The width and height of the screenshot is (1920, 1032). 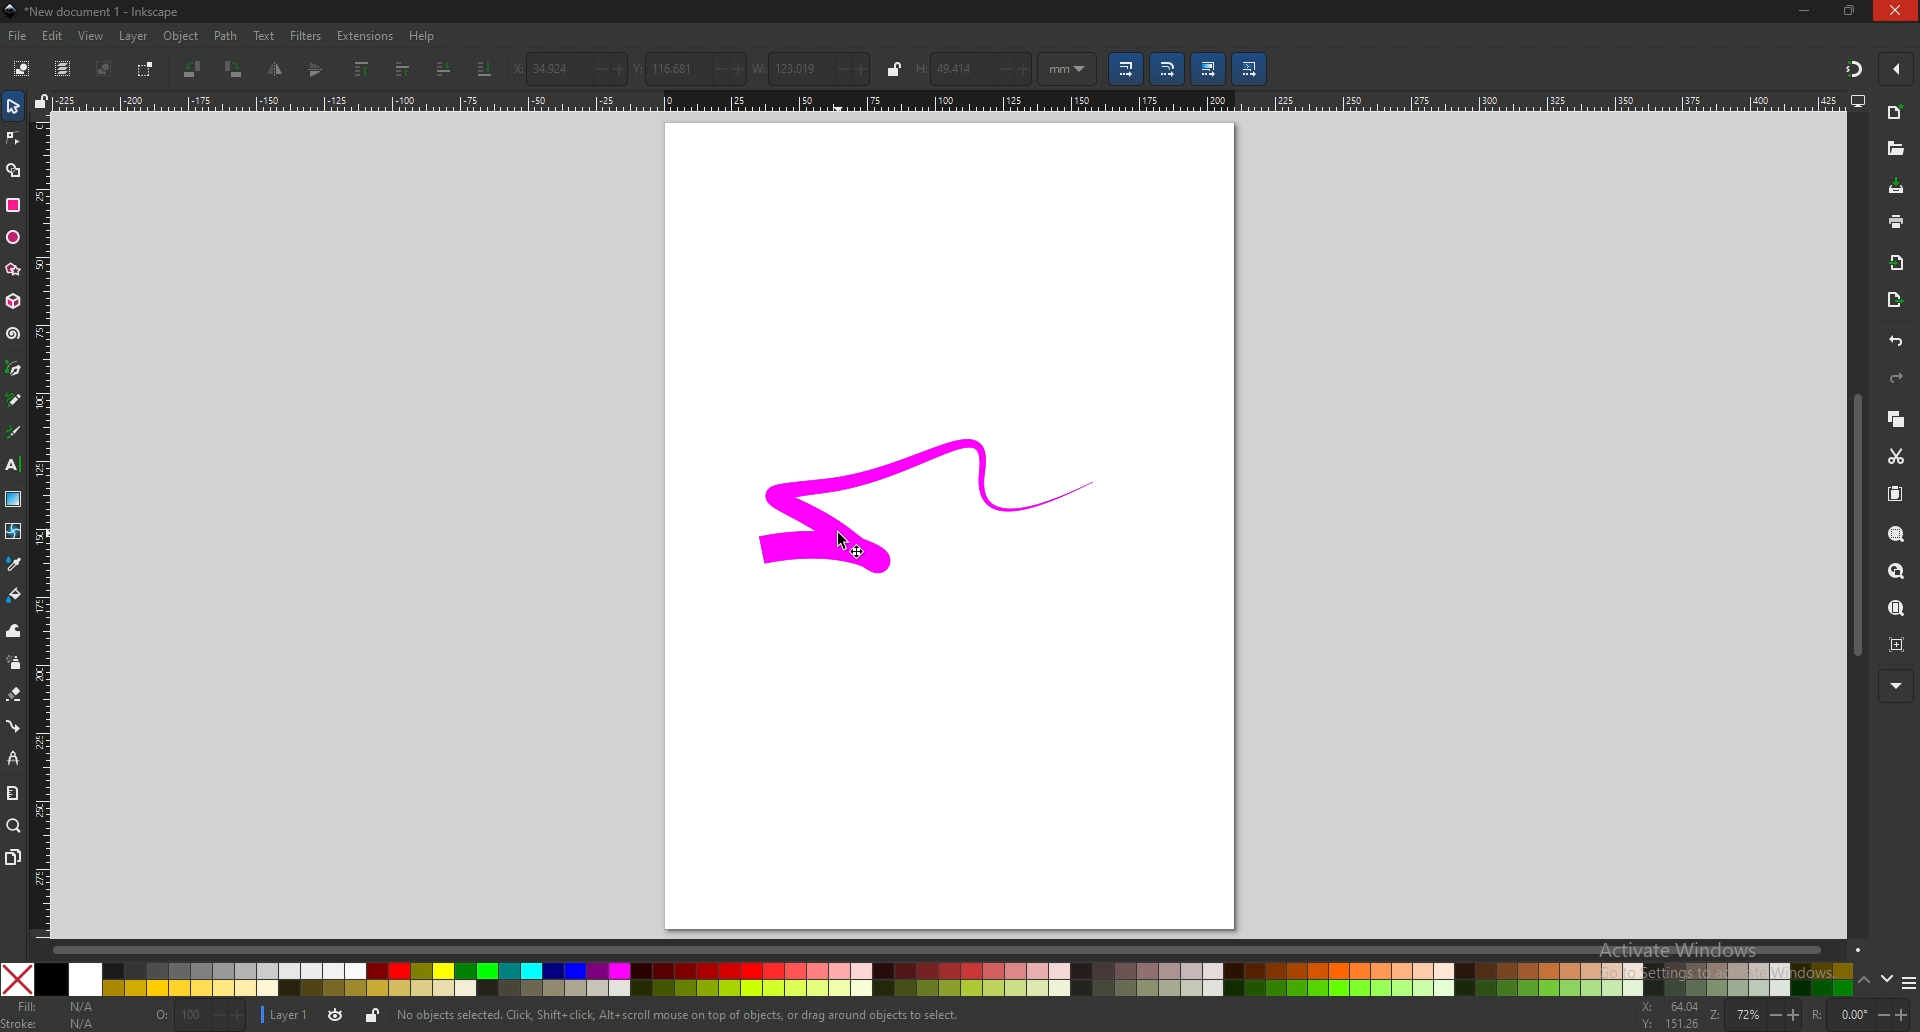 What do you see at coordinates (1908, 983) in the screenshot?
I see `more colors` at bounding box center [1908, 983].